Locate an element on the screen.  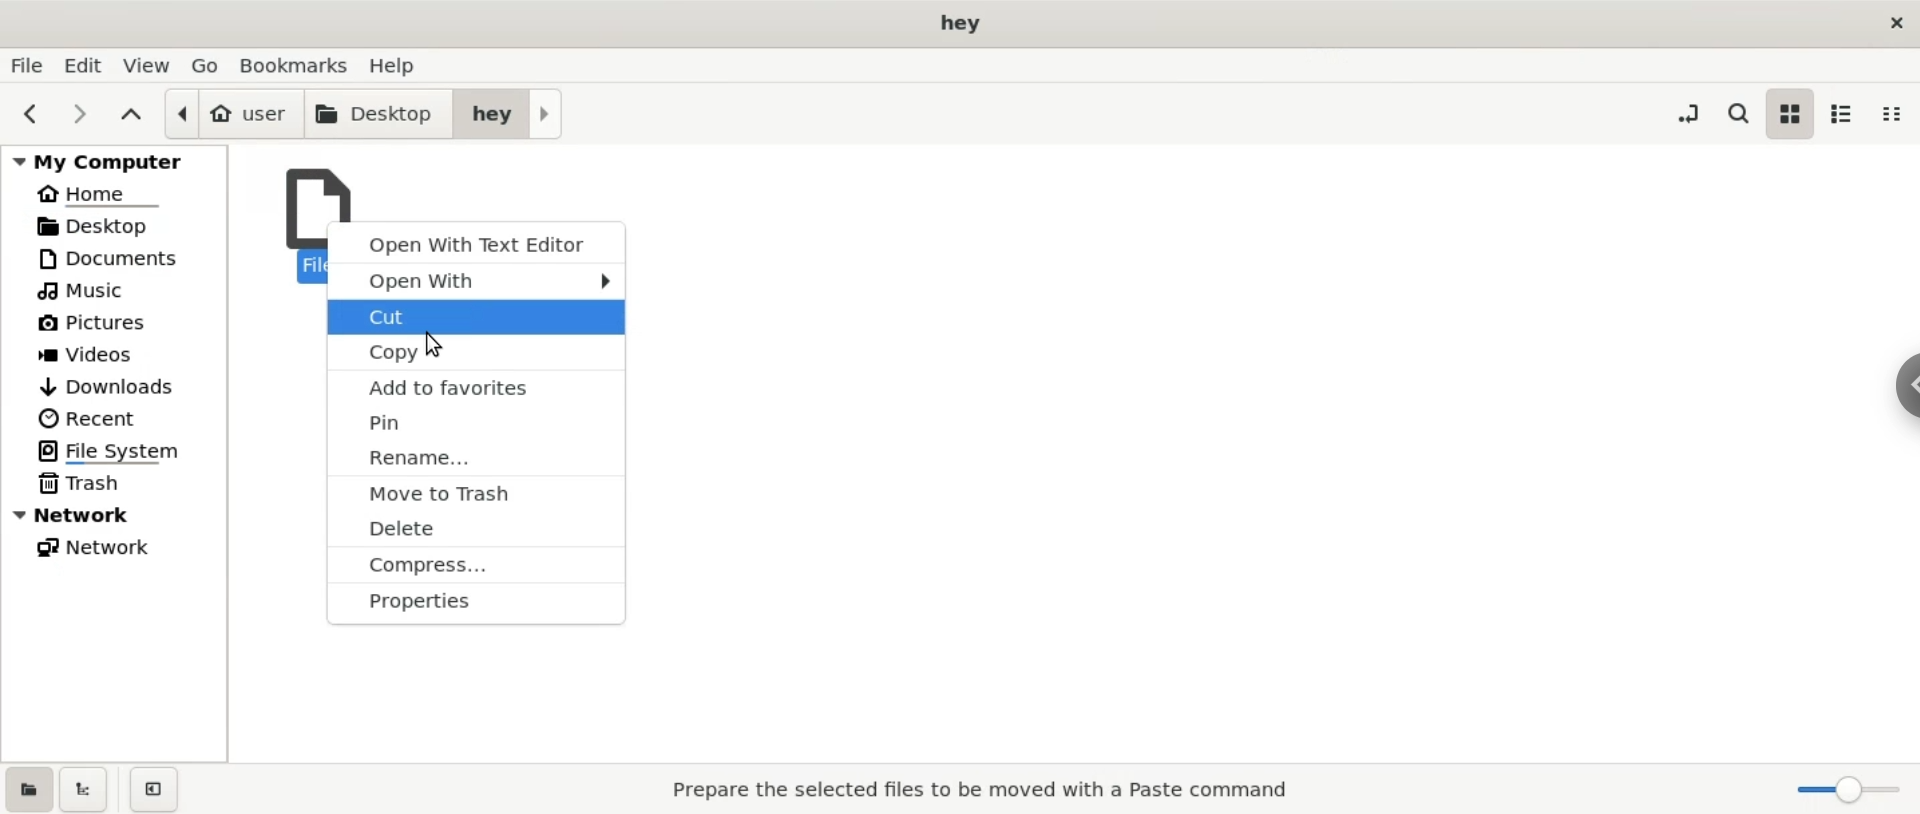
my computer is located at coordinates (109, 161).